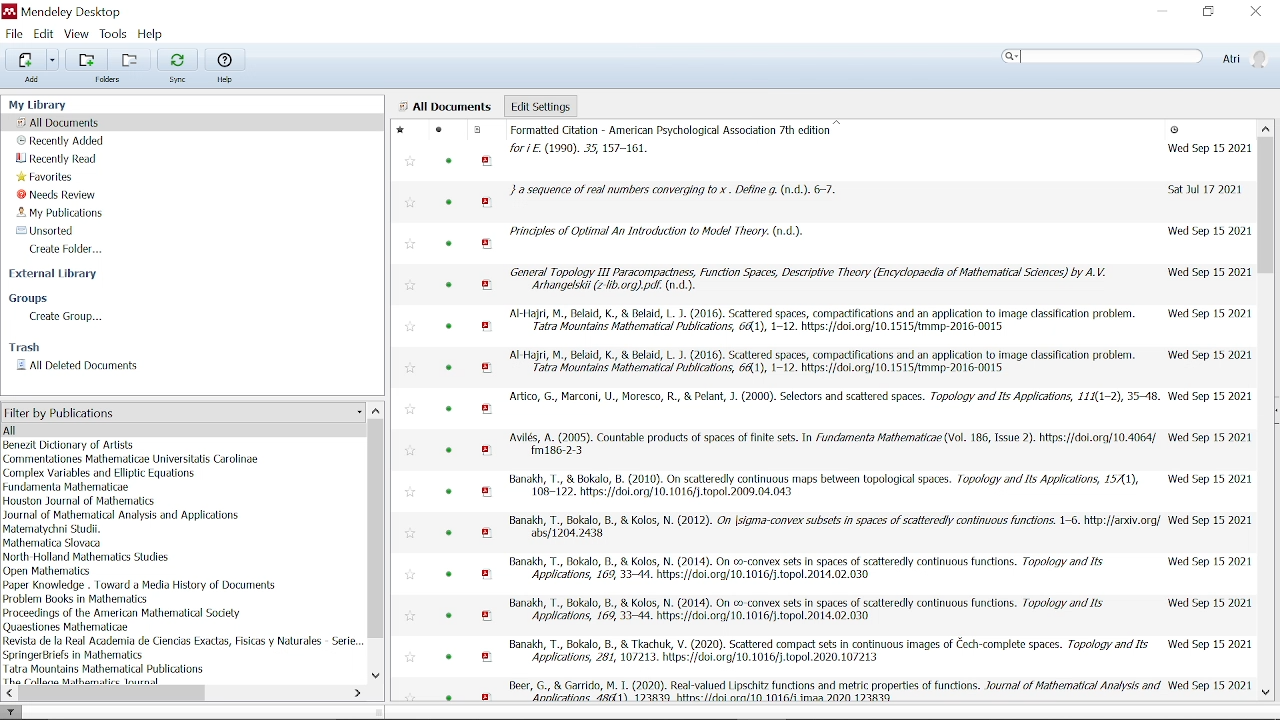 Image resolution: width=1280 pixels, height=720 pixels. Describe the element at coordinates (68, 317) in the screenshot. I see `Create group` at that location.